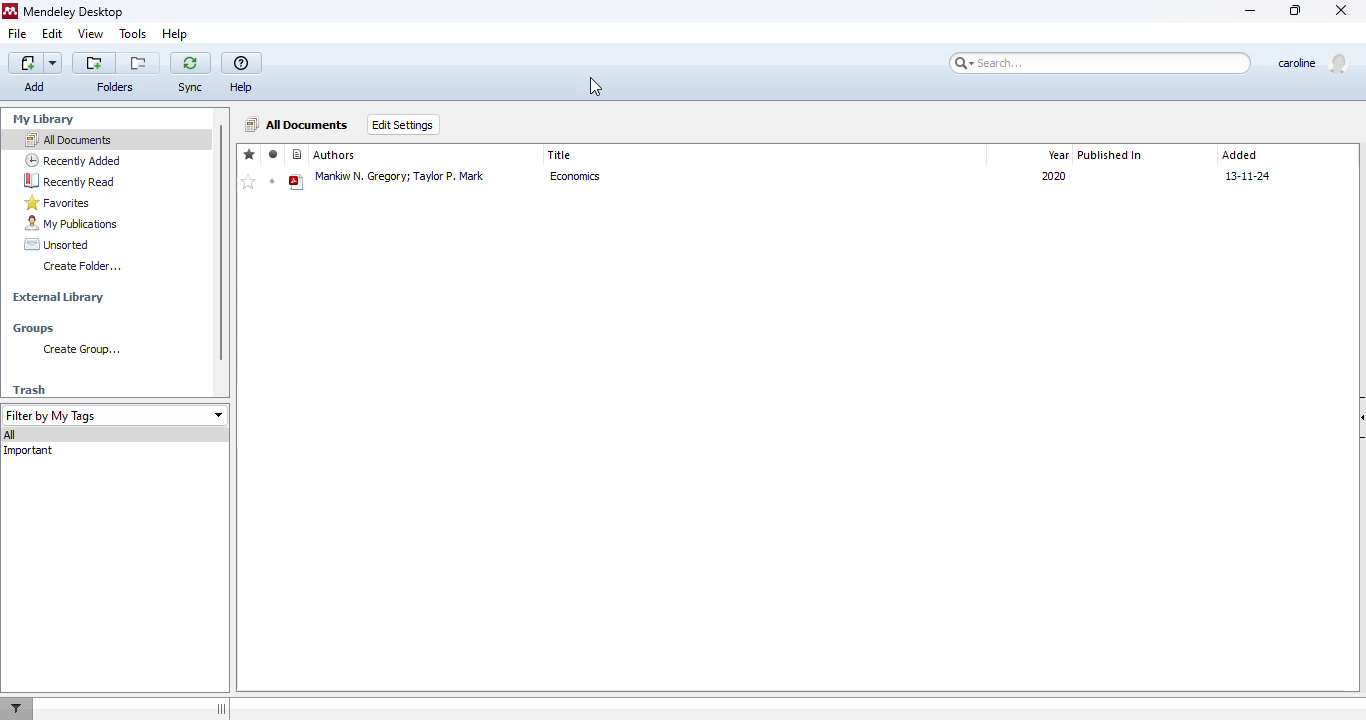 The image size is (1366, 720). What do you see at coordinates (115, 416) in the screenshot?
I see `filter by my tags` at bounding box center [115, 416].